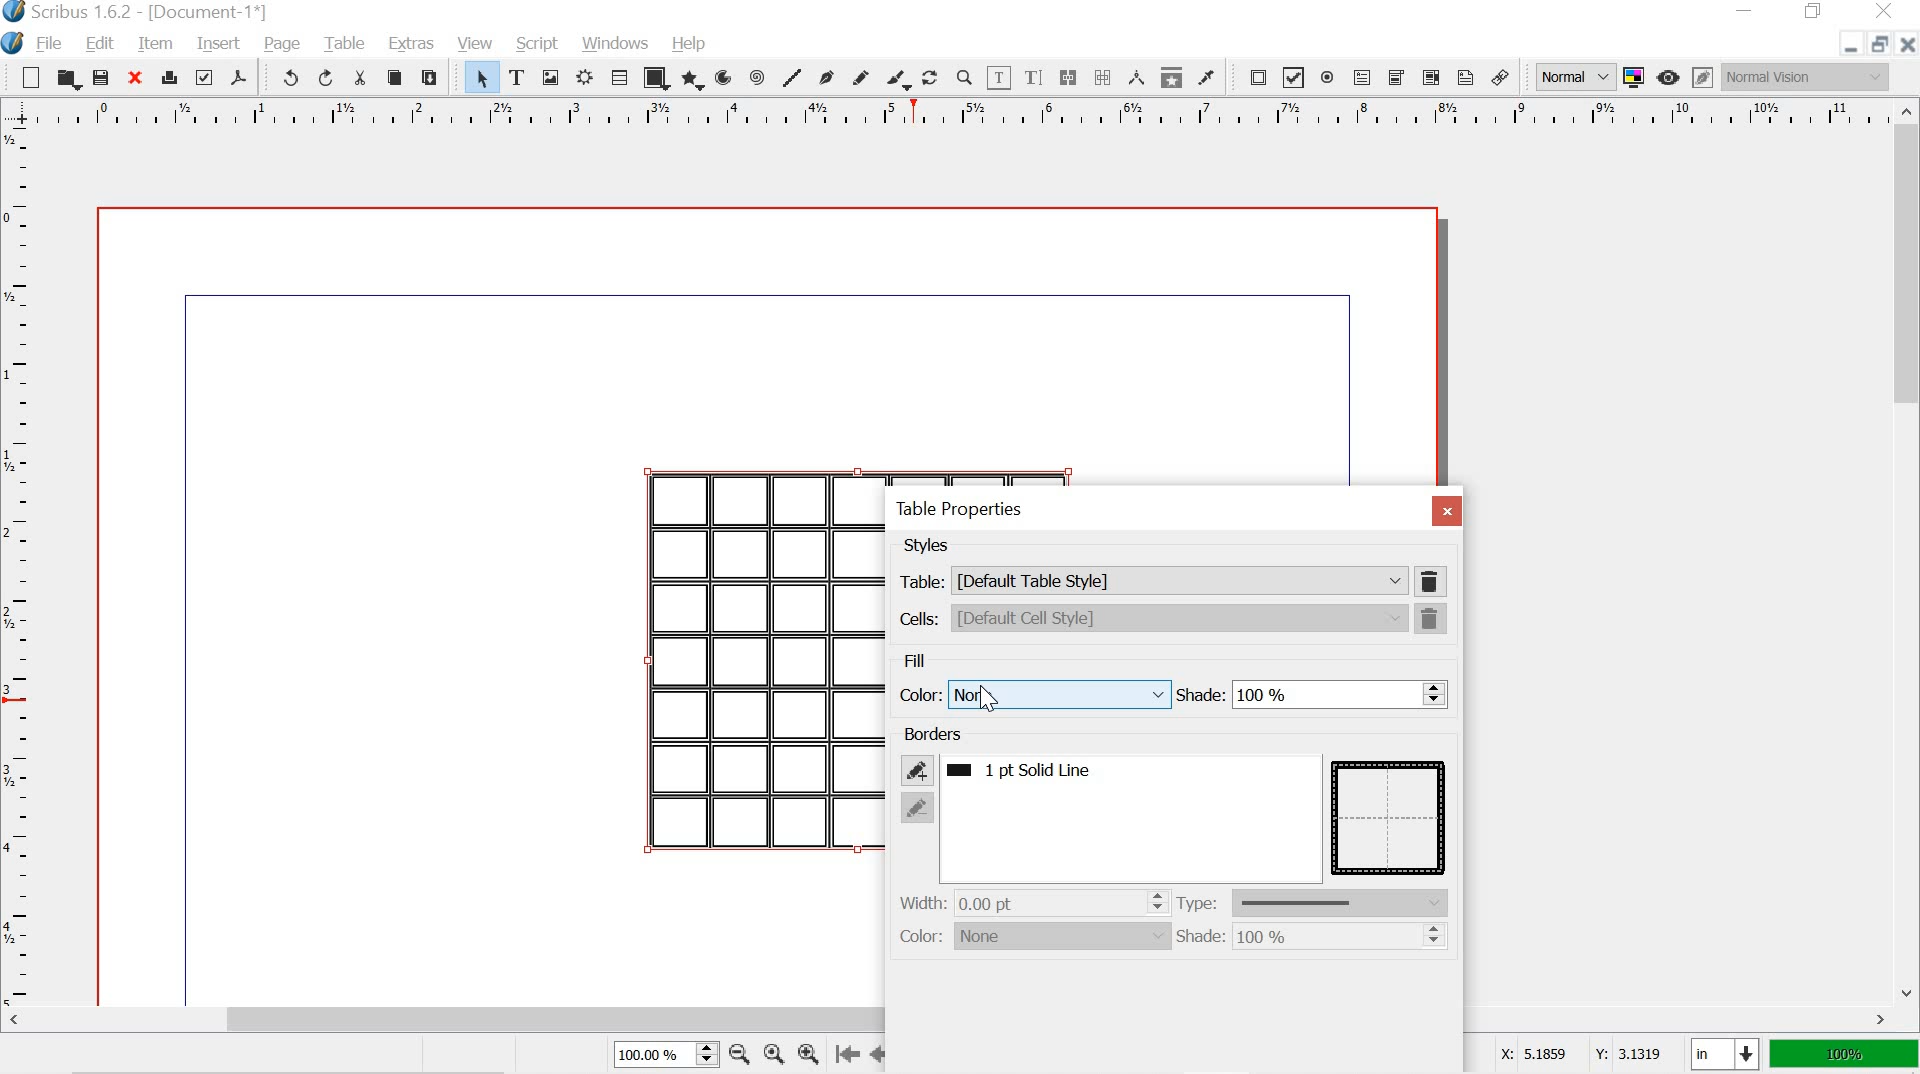 The width and height of the screenshot is (1920, 1074). I want to click on paste, so click(436, 80).